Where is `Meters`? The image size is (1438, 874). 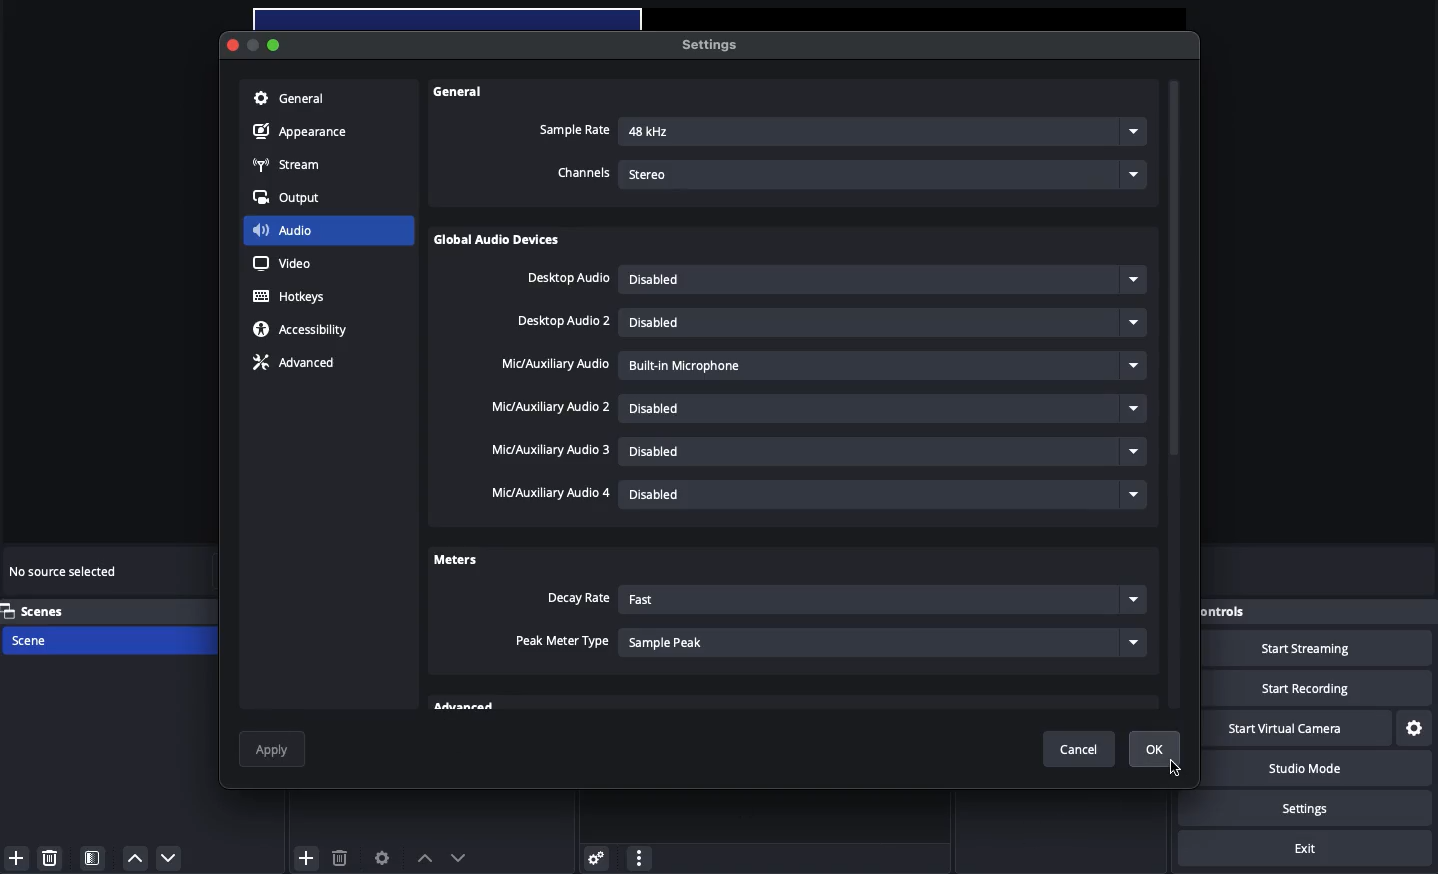
Meters is located at coordinates (455, 558).